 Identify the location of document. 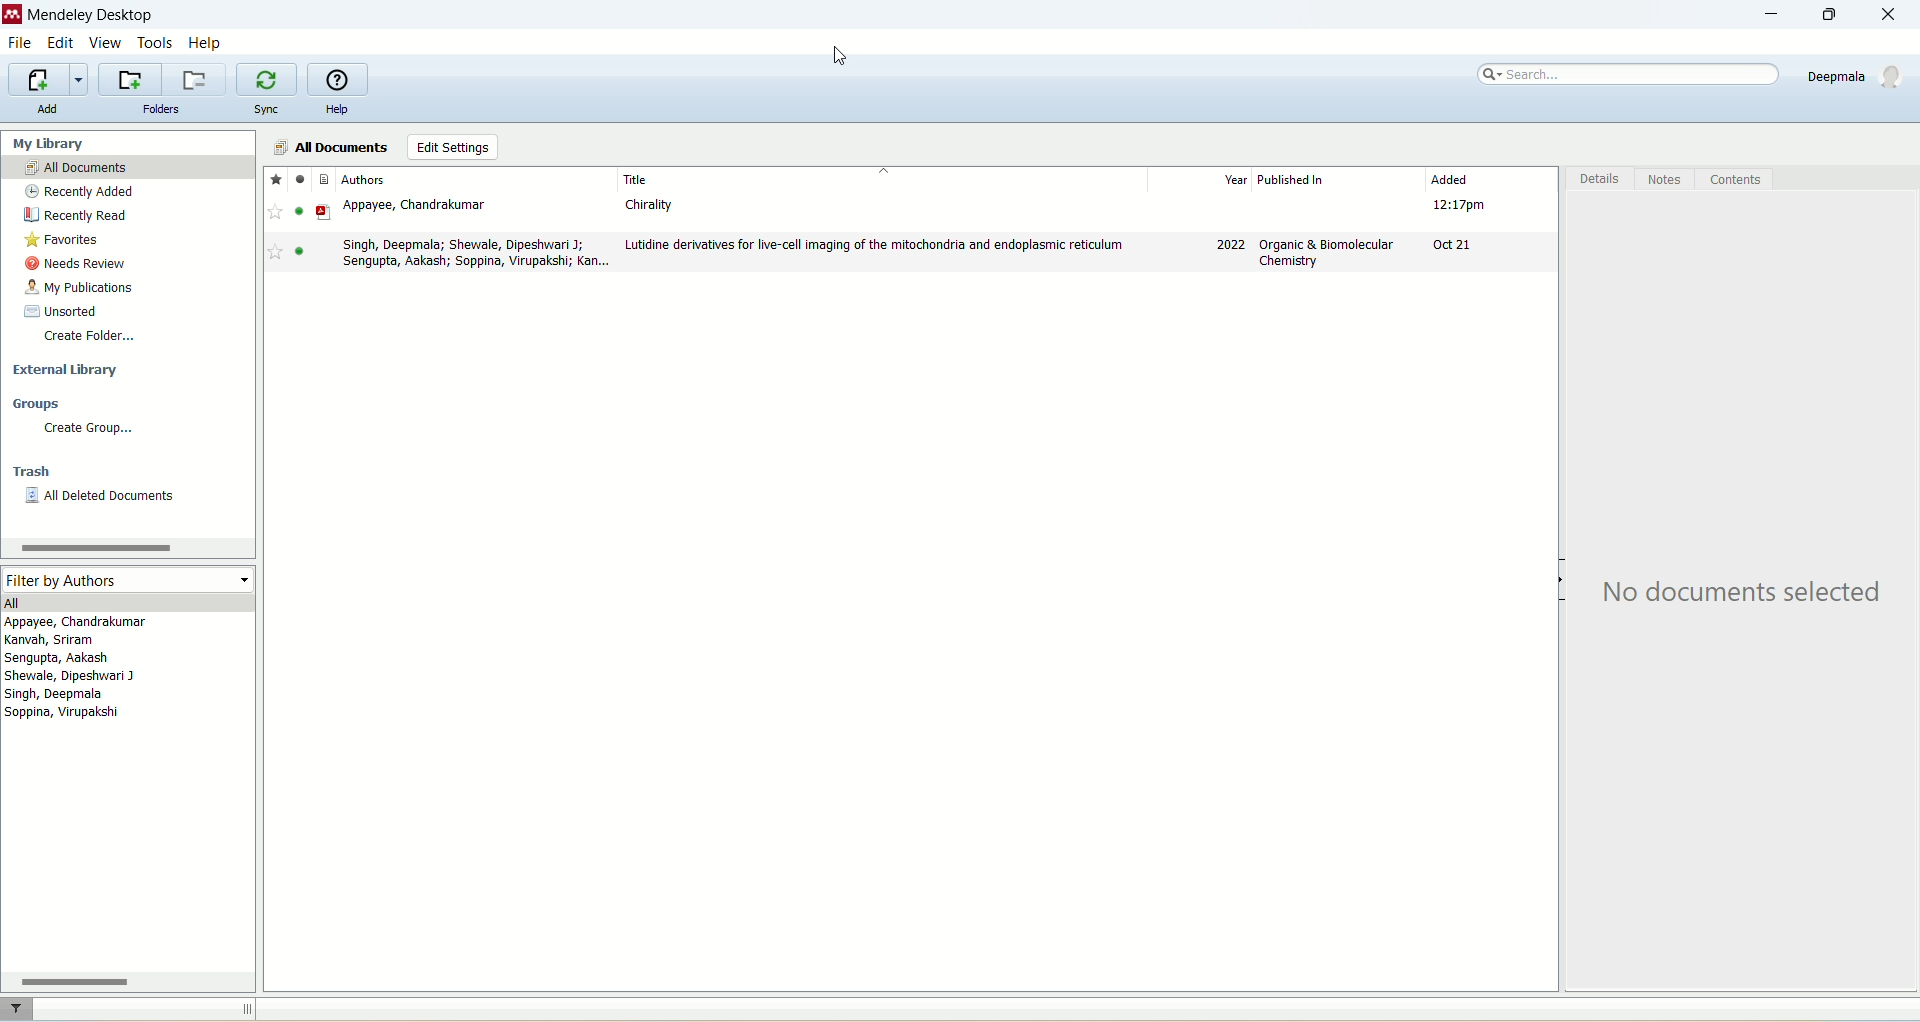
(330, 178).